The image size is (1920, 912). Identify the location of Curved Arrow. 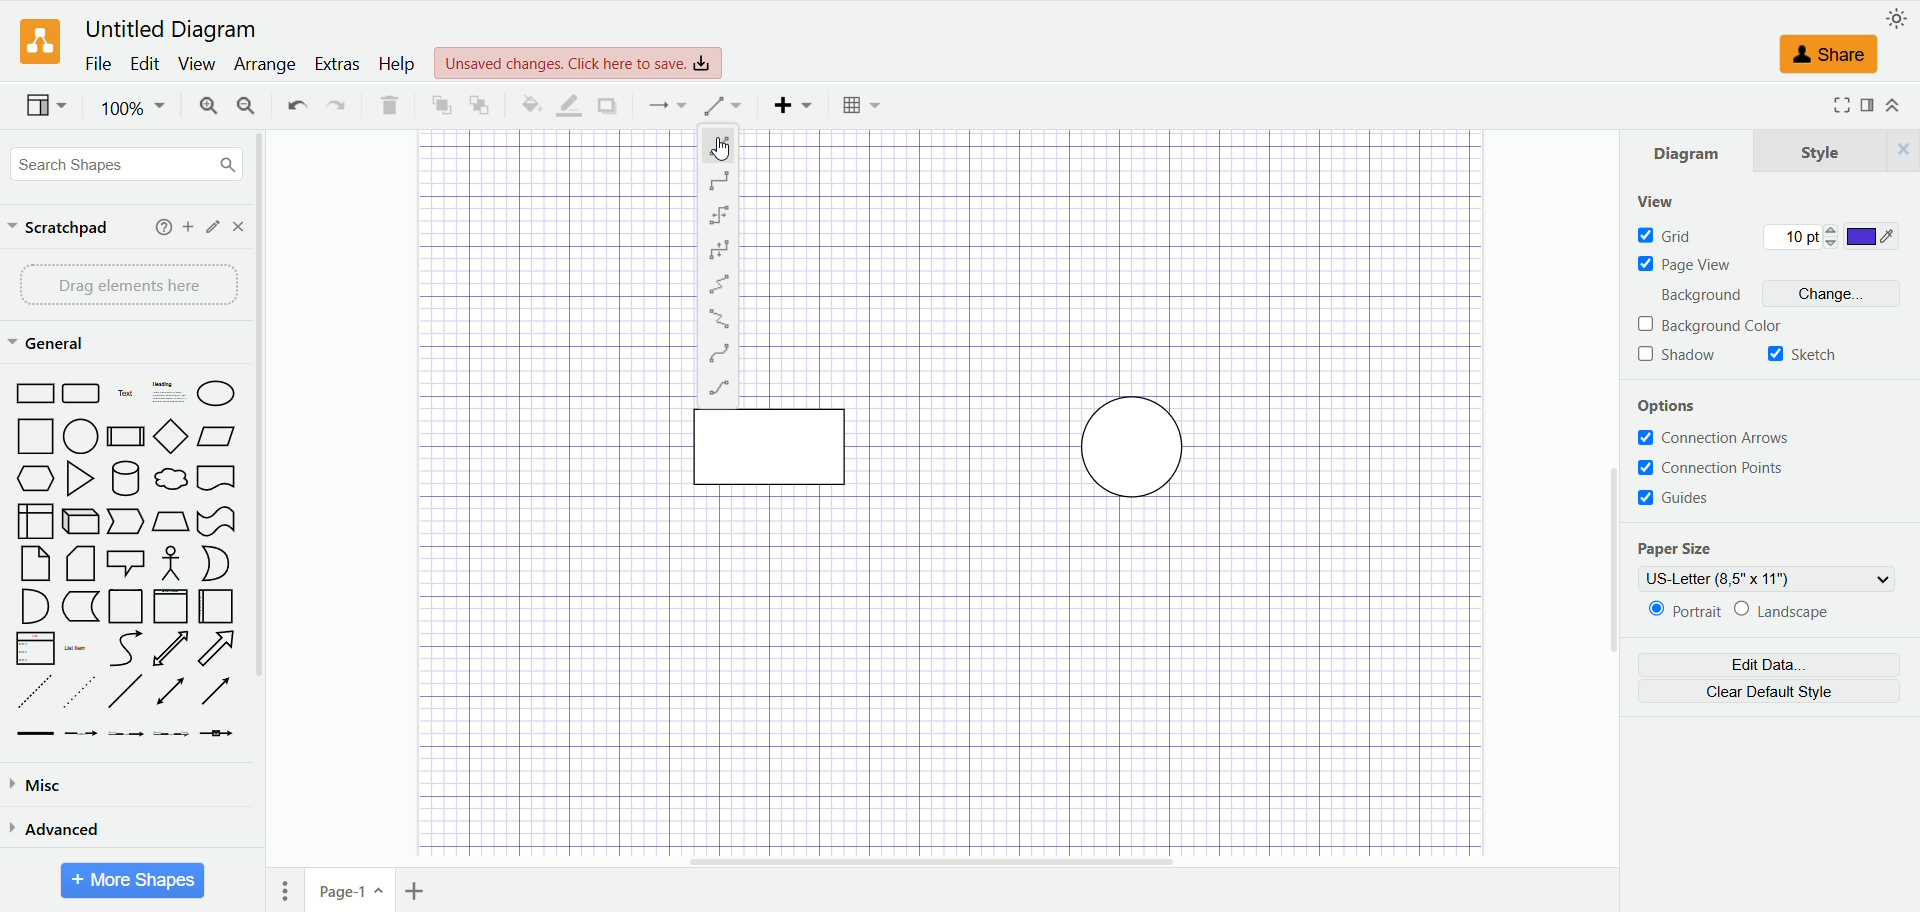
(128, 650).